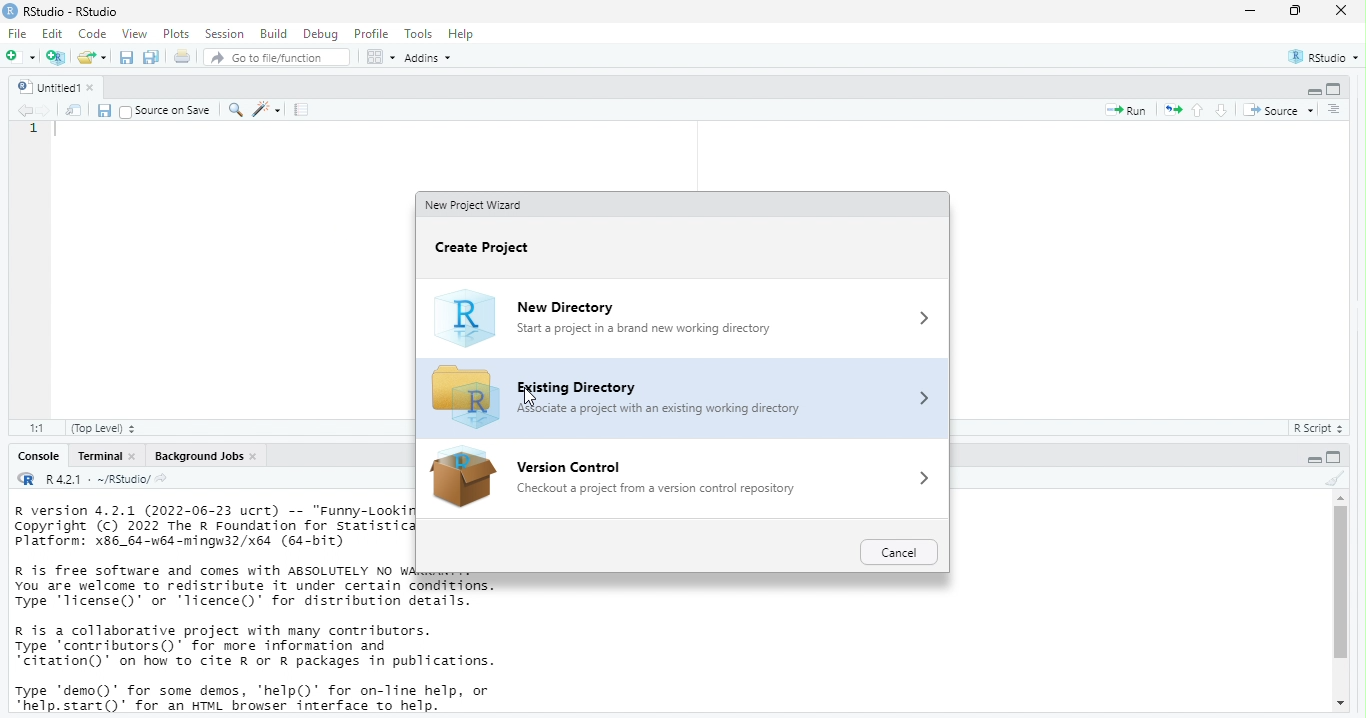 This screenshot has width=1366, height=718. What do you see at coordinates (46, 109) in the screenshot?
I see `go forward to next source location` at bounding box center [46, 109].